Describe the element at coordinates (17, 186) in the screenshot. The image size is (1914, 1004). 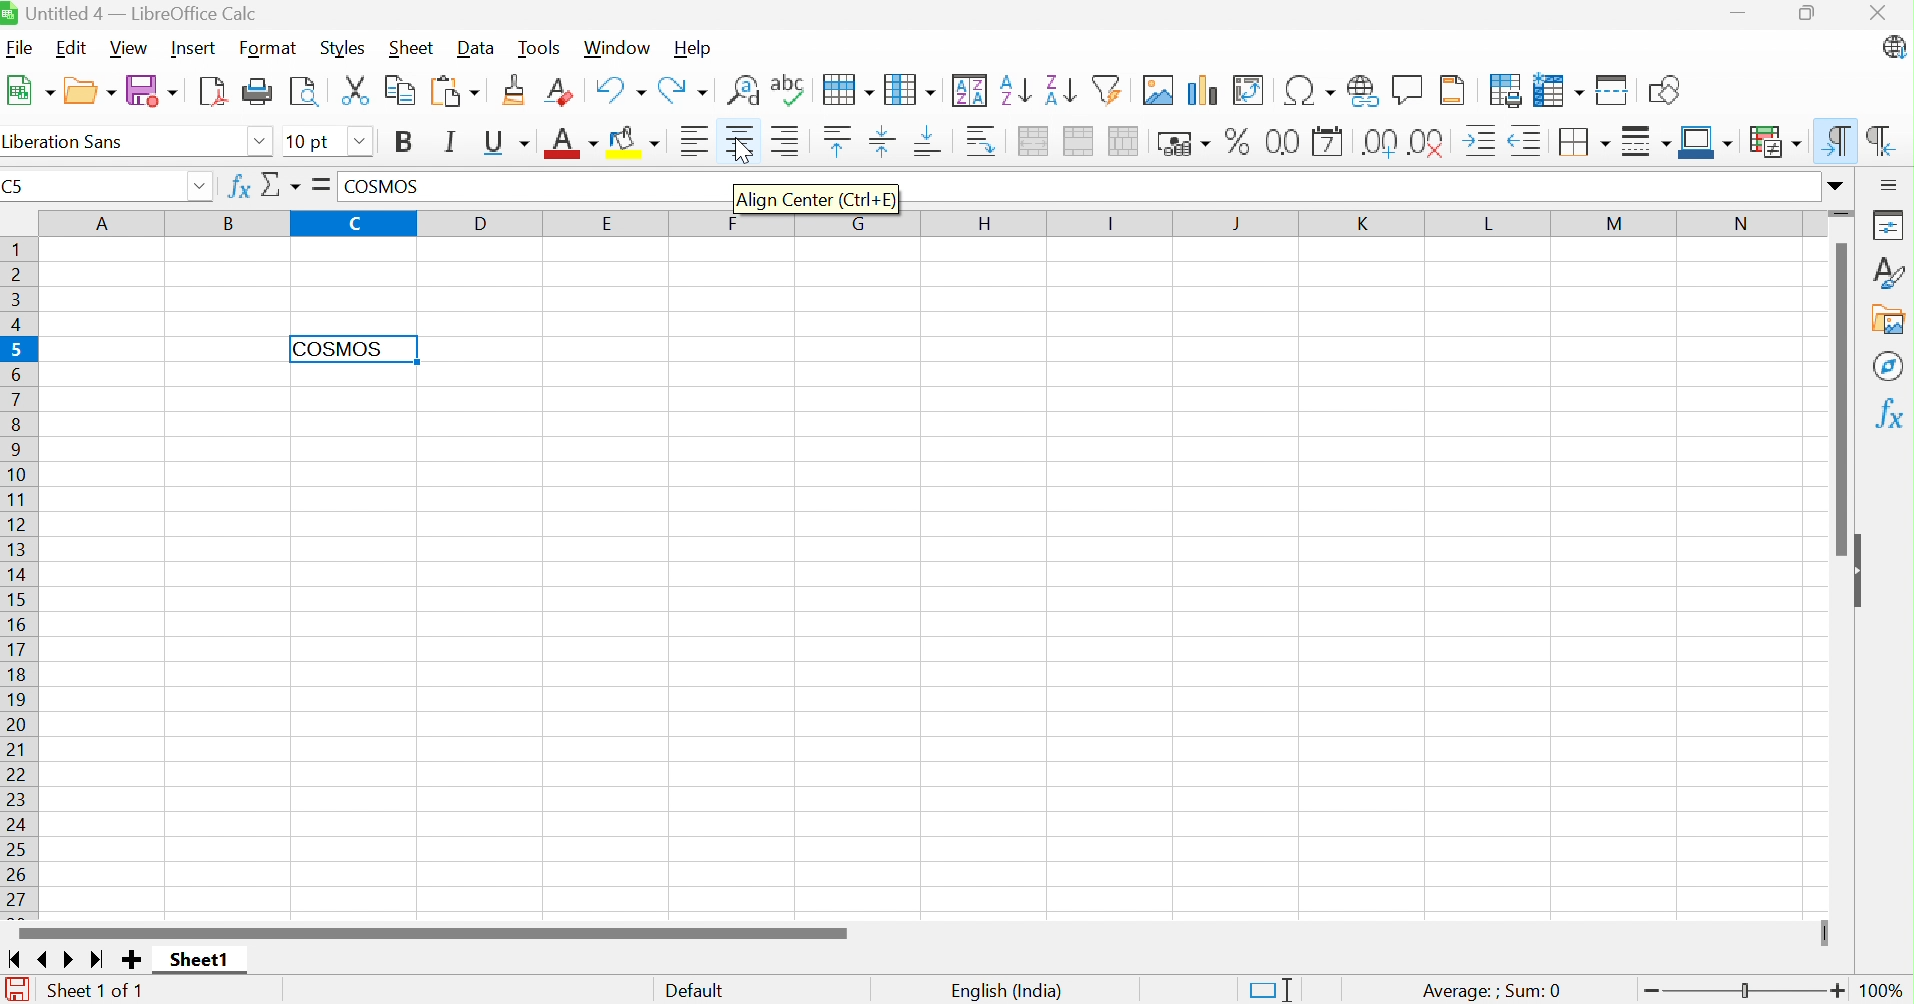
I see `C5` at that location.